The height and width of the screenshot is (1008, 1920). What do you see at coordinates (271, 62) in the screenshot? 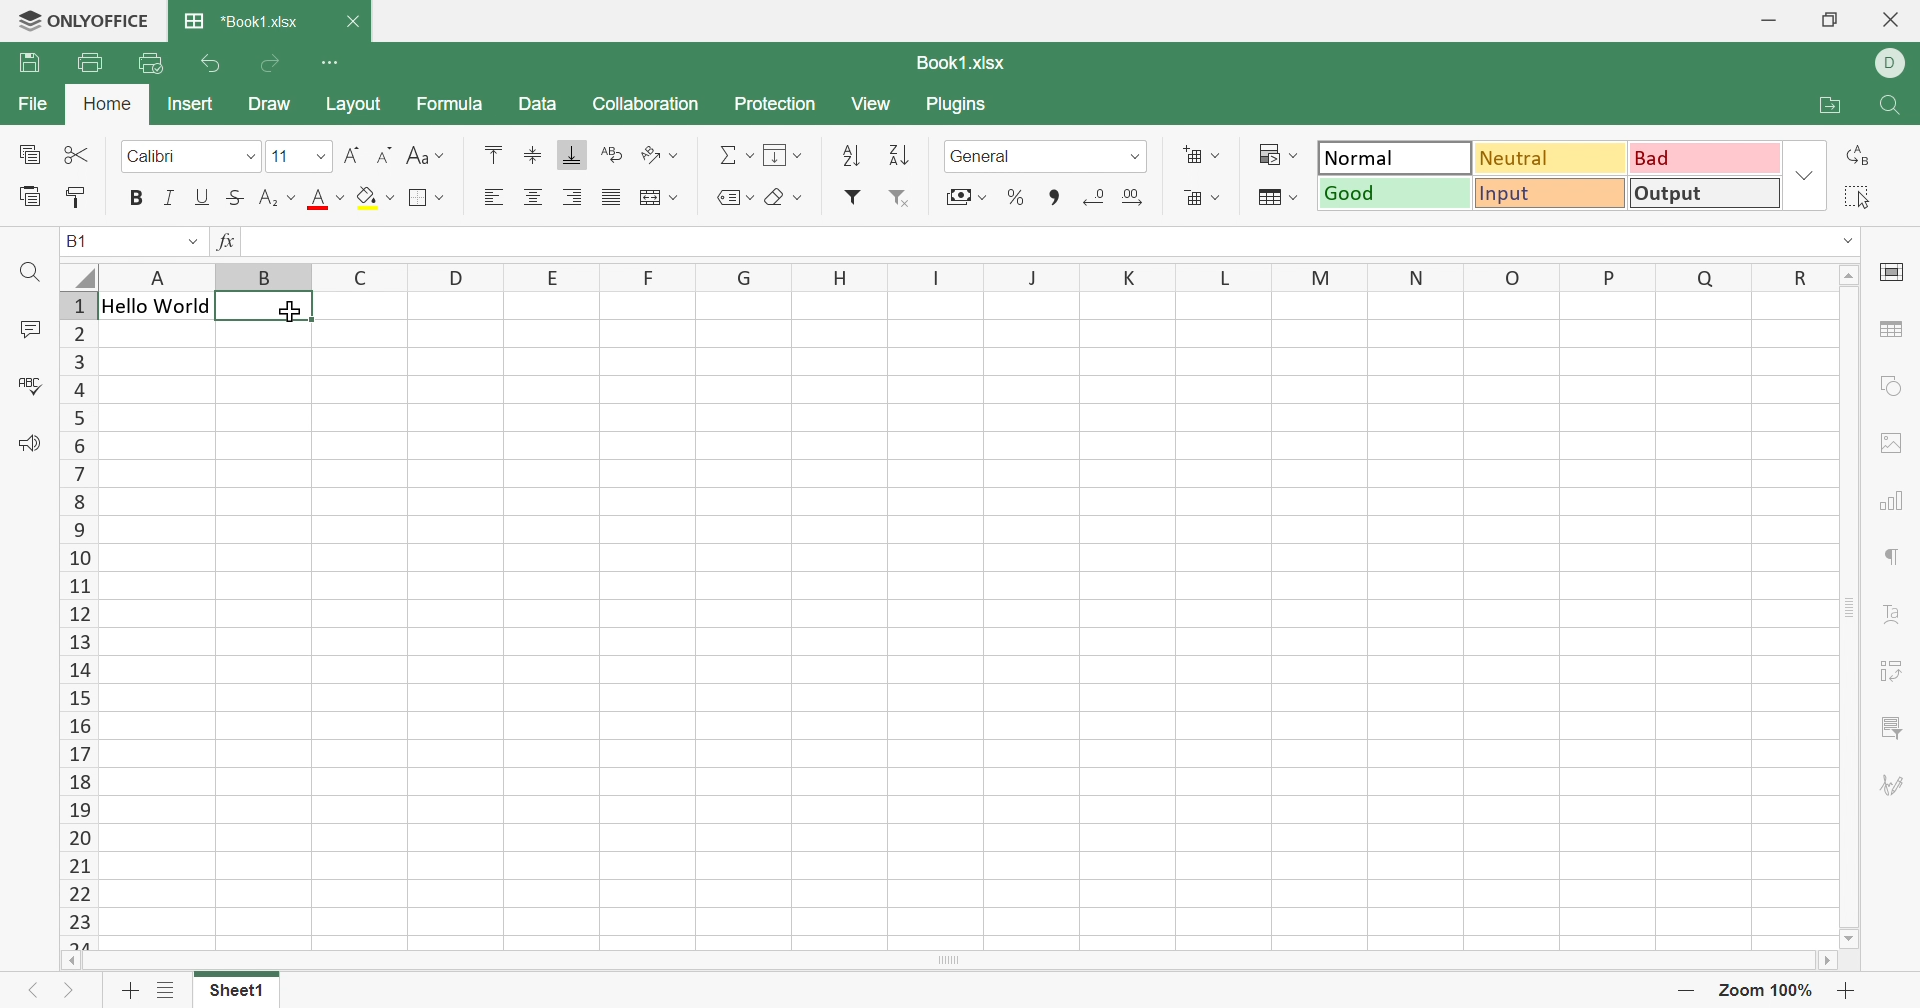
I see `Redo` at bounding box center [271, 62].